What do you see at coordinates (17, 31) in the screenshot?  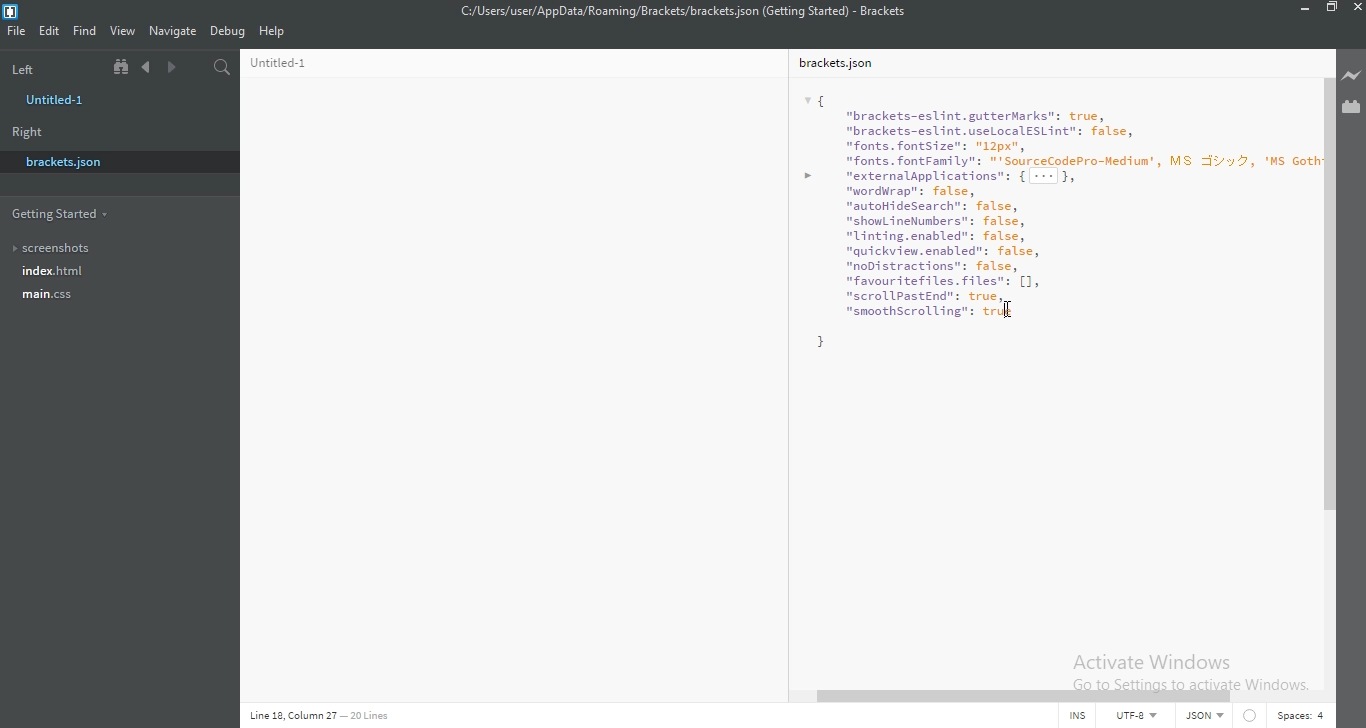 I see `File` at bounding box center [17, 31].